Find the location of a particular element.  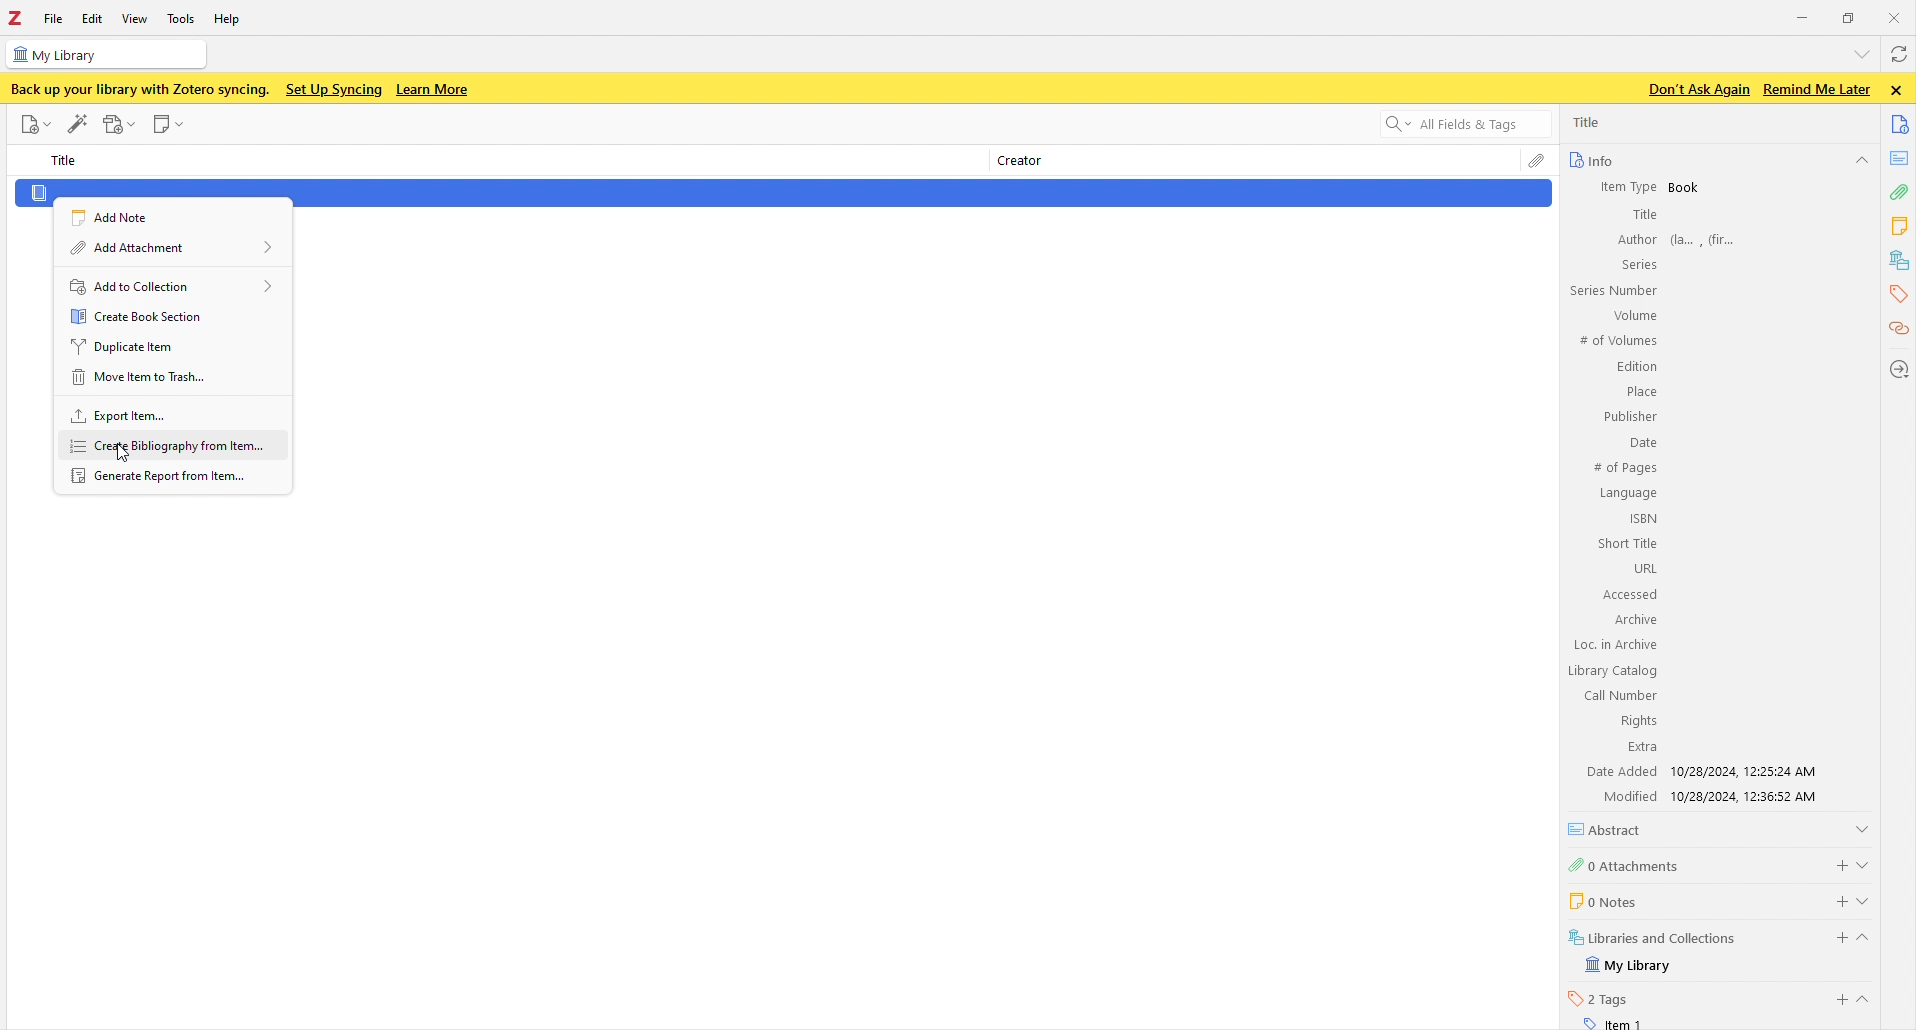

create bibliography is located at coordinates (174, 447).